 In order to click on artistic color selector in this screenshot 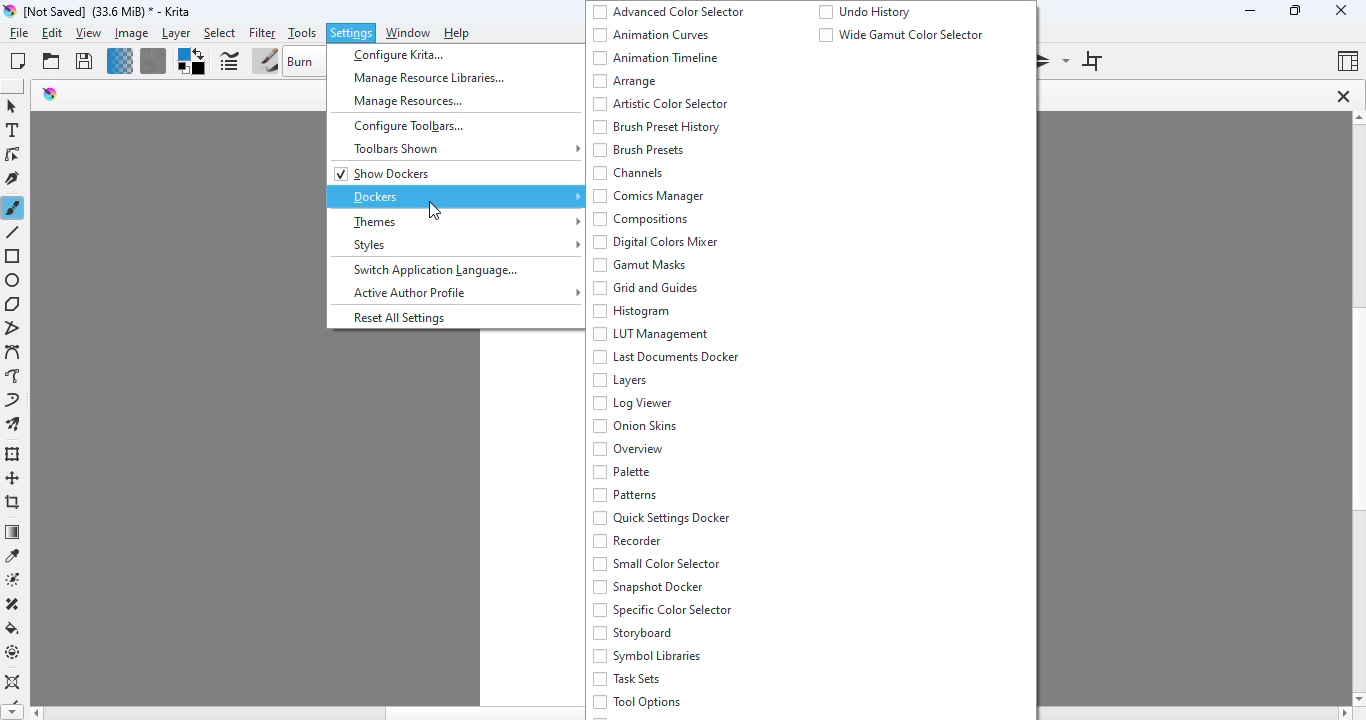, I will do `click(663, 104)`.